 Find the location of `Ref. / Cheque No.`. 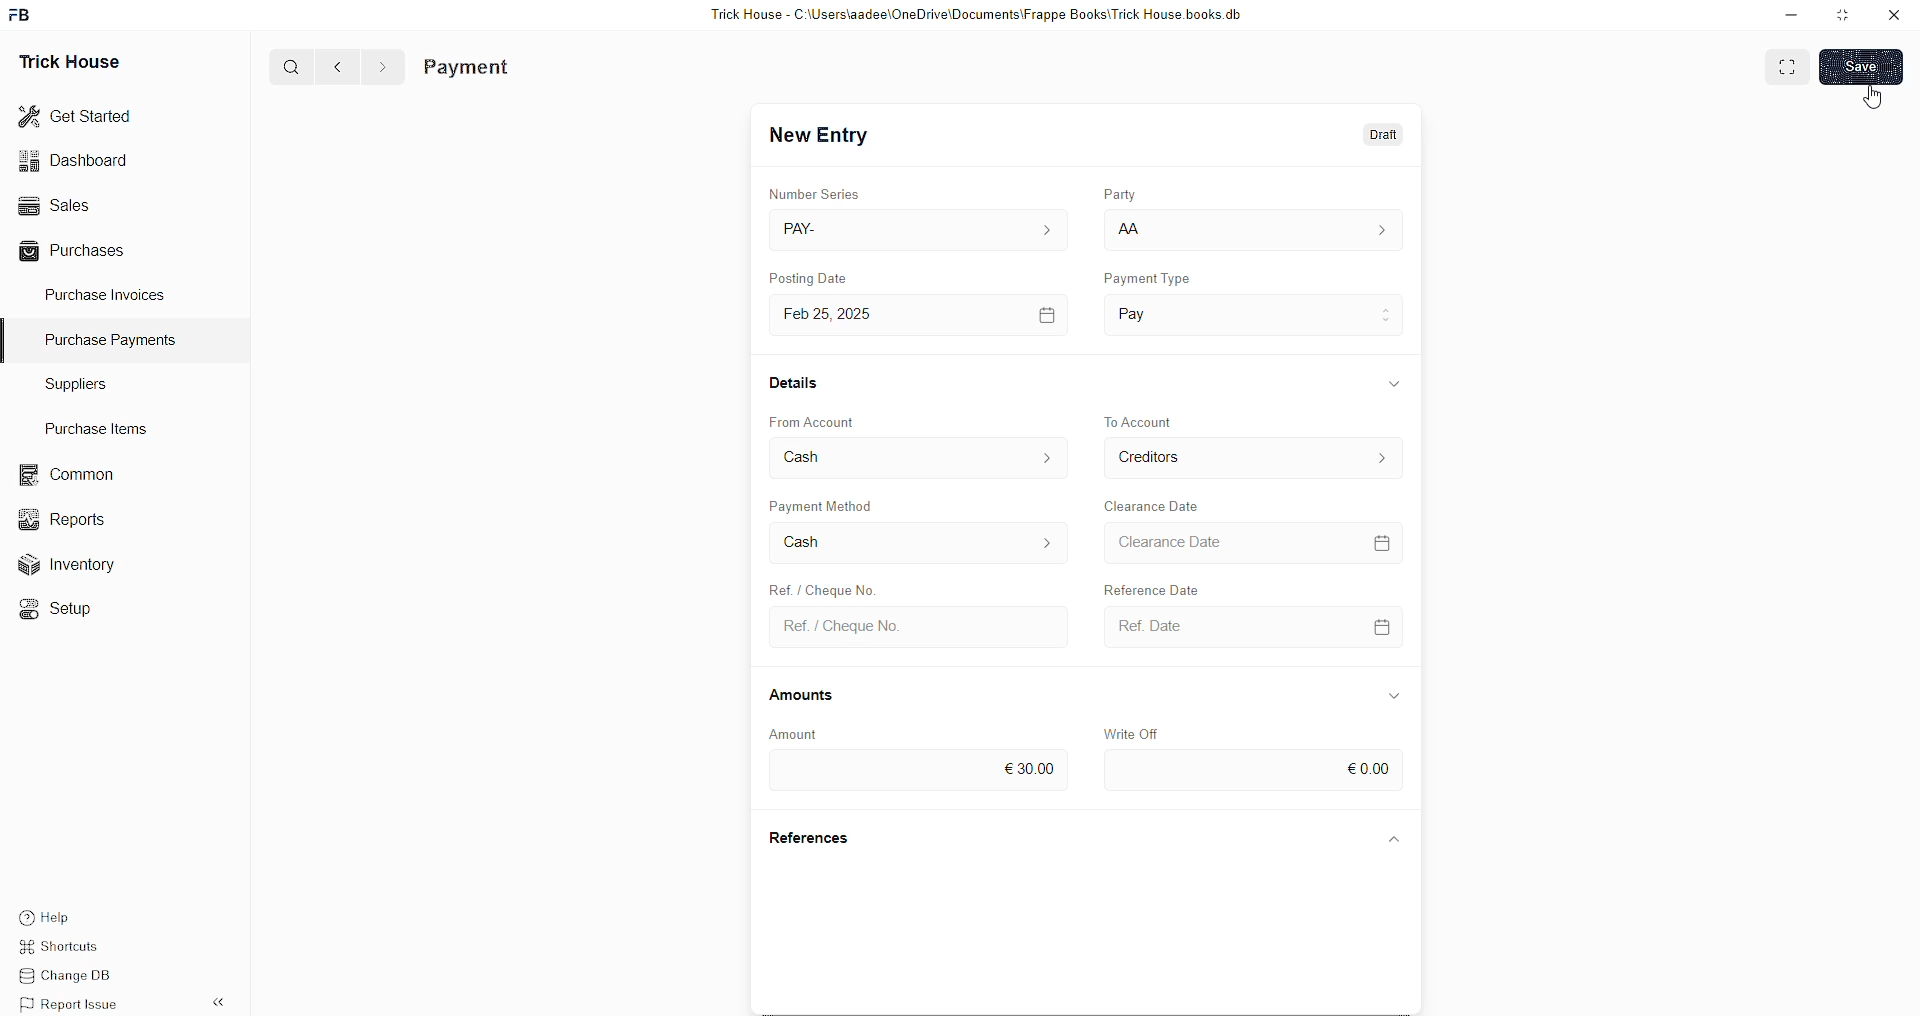

Ref. / Cheque No. is located at coordinates (817, 587).